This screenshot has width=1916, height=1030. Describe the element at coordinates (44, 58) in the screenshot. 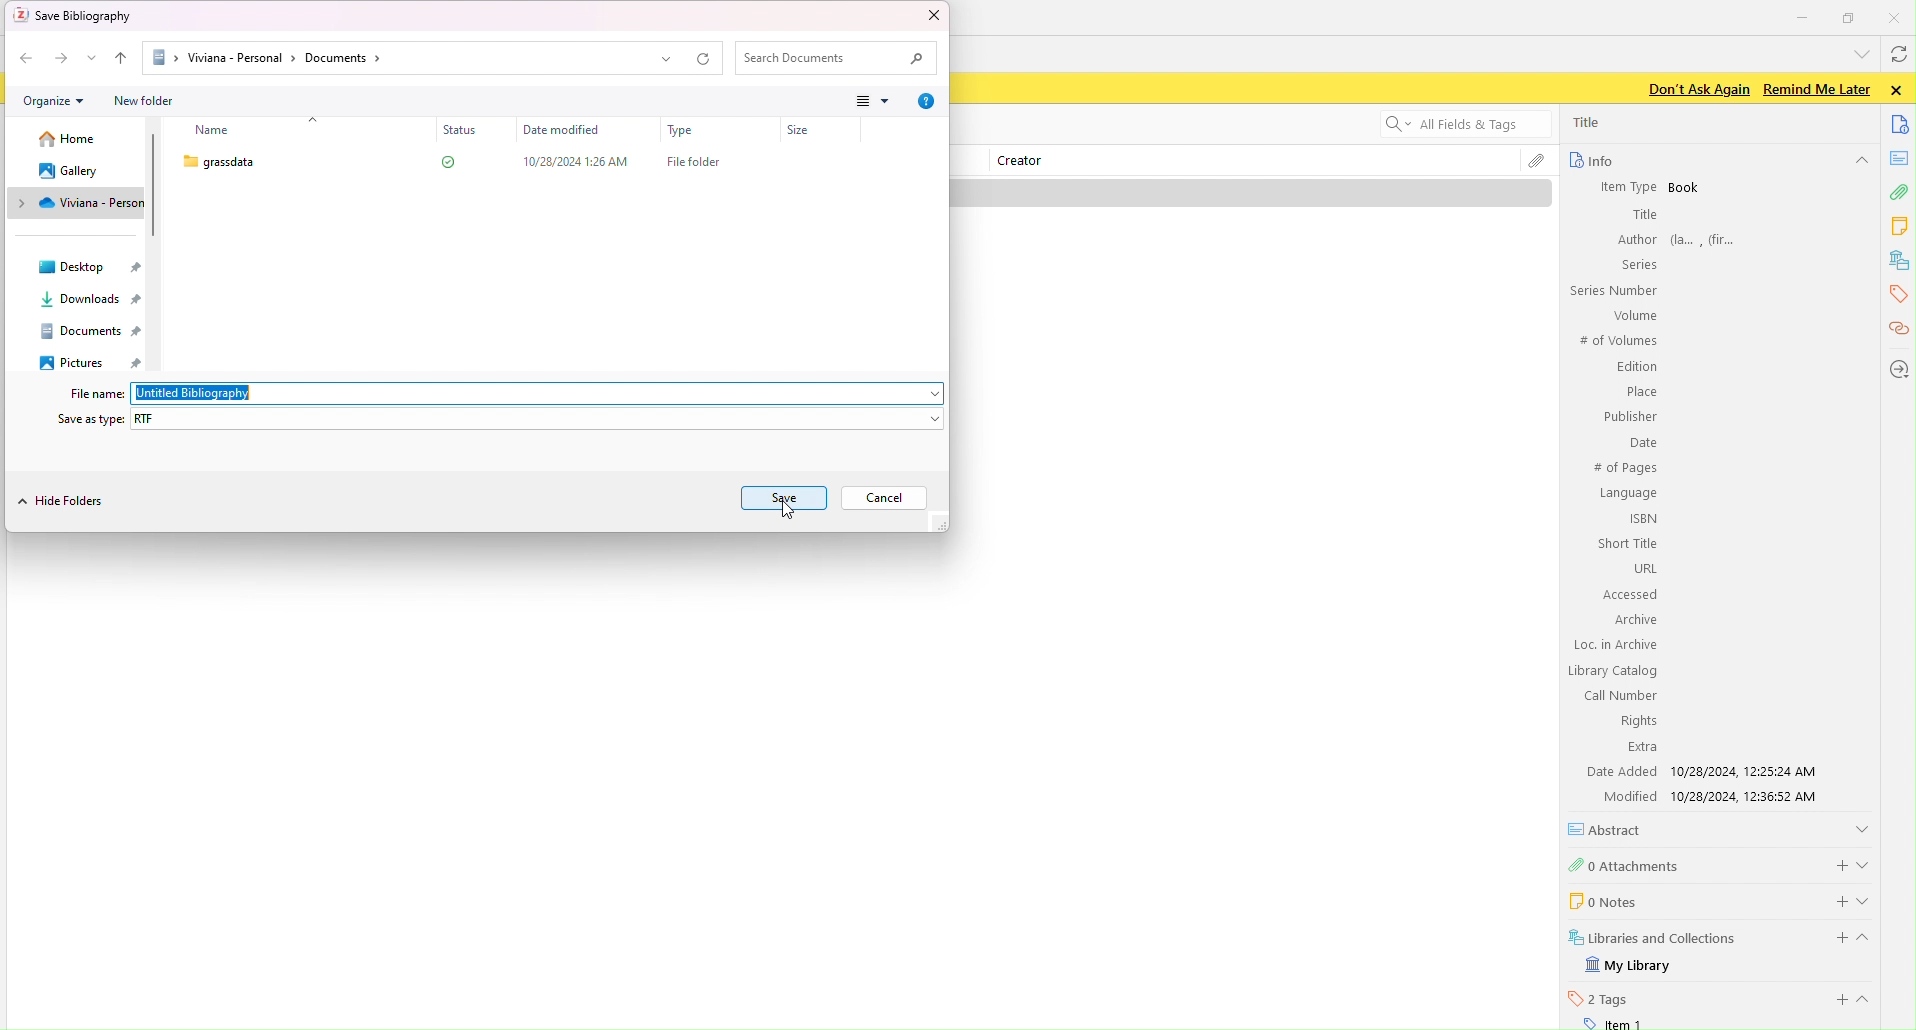

I see `Actions` at that location.